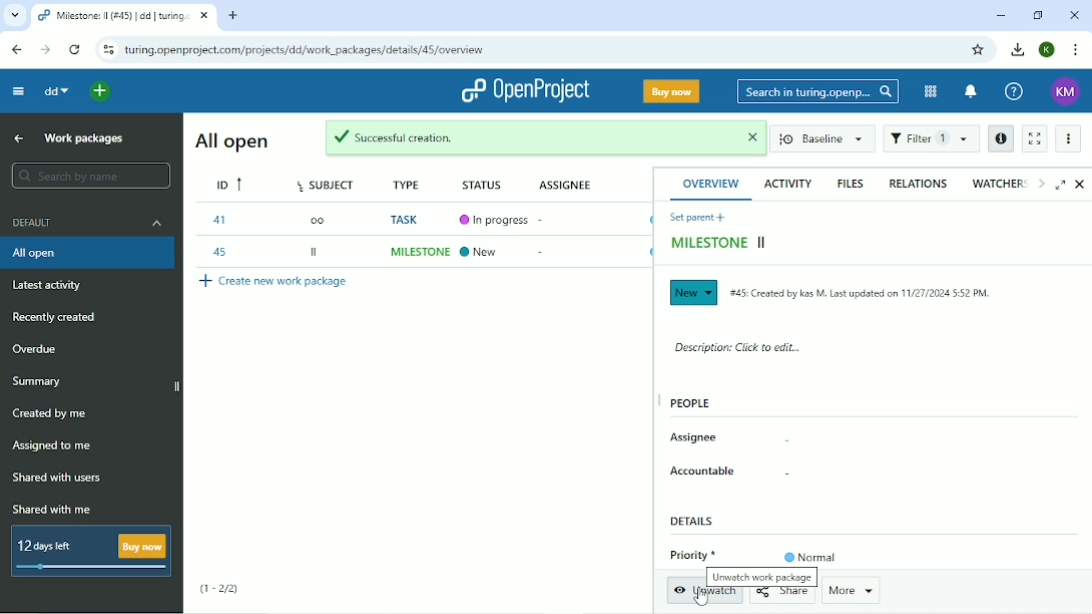 Image resolution: width=1092 pixels, height=614 pixels. What do you see at coordinates (739, 346) in the screenshot?
I see `Description` at bounding box center [739, 346].